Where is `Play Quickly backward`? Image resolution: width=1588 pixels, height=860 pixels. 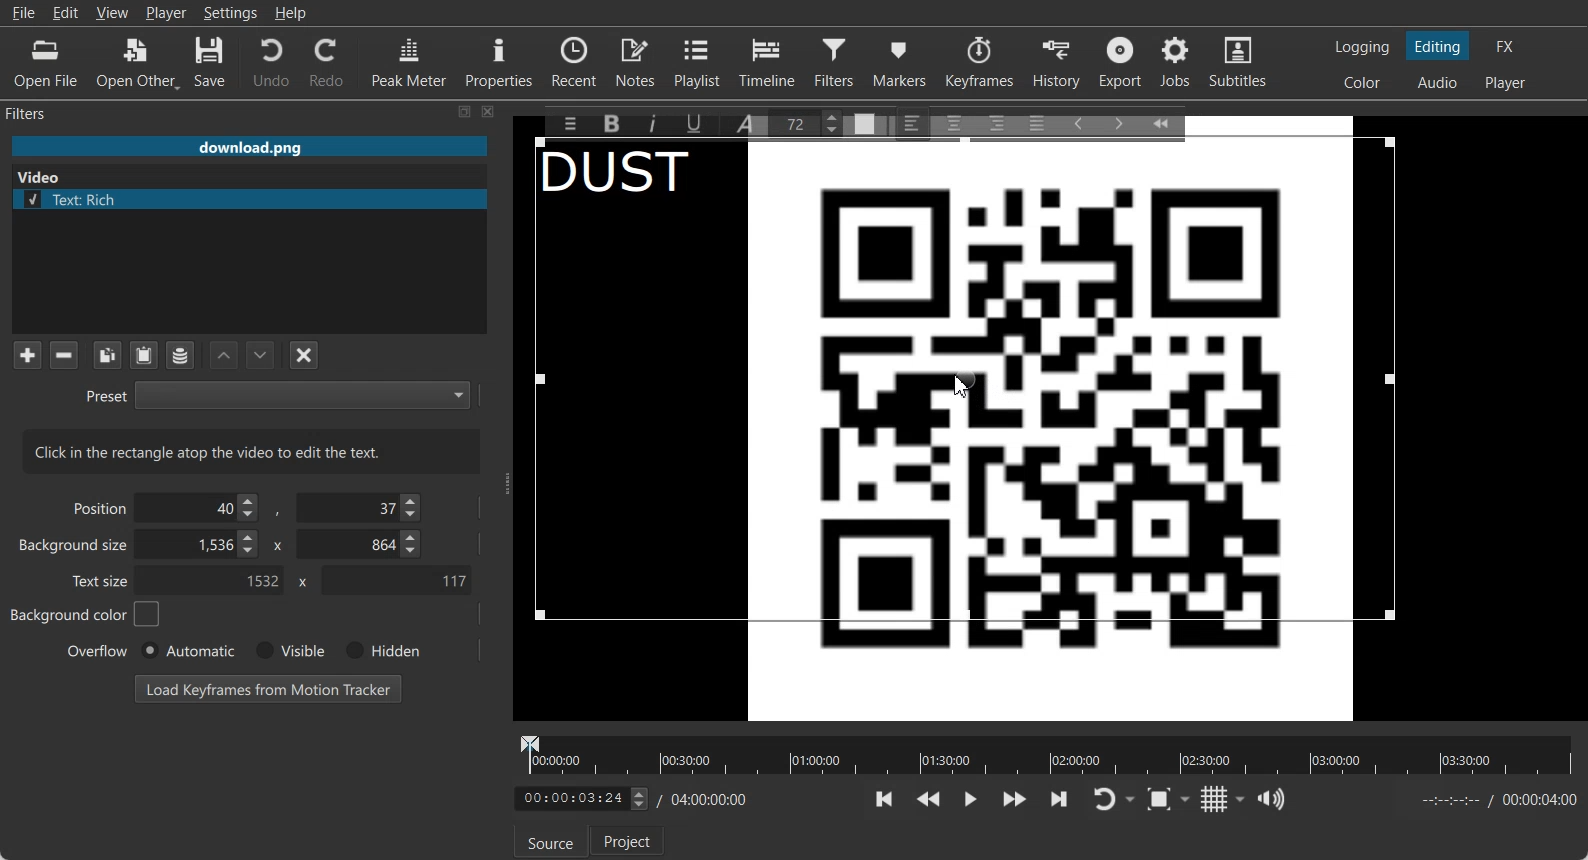 Play Quickly backward is located at coordinates (929, 799).